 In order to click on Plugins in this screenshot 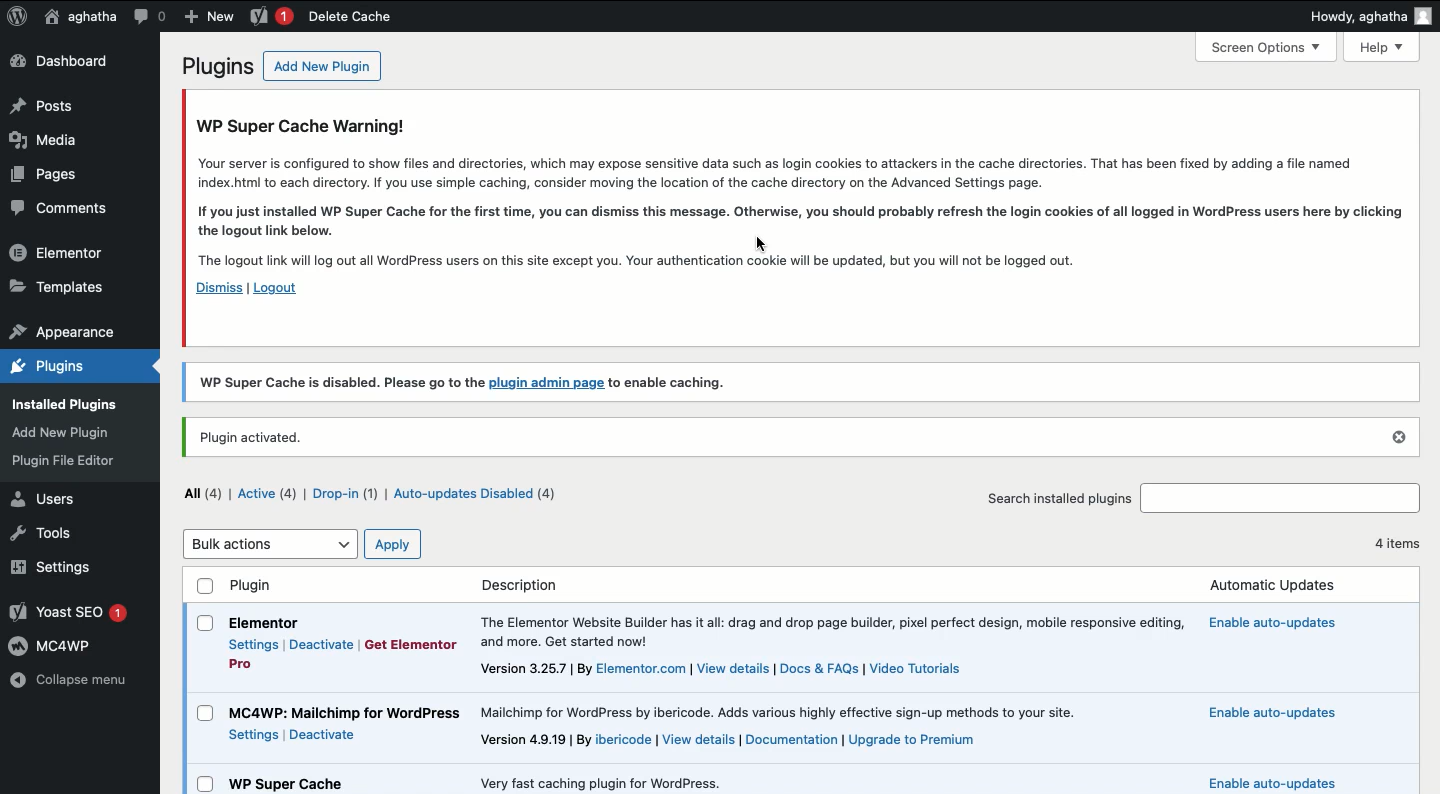, I will do `click(59, 463)`.